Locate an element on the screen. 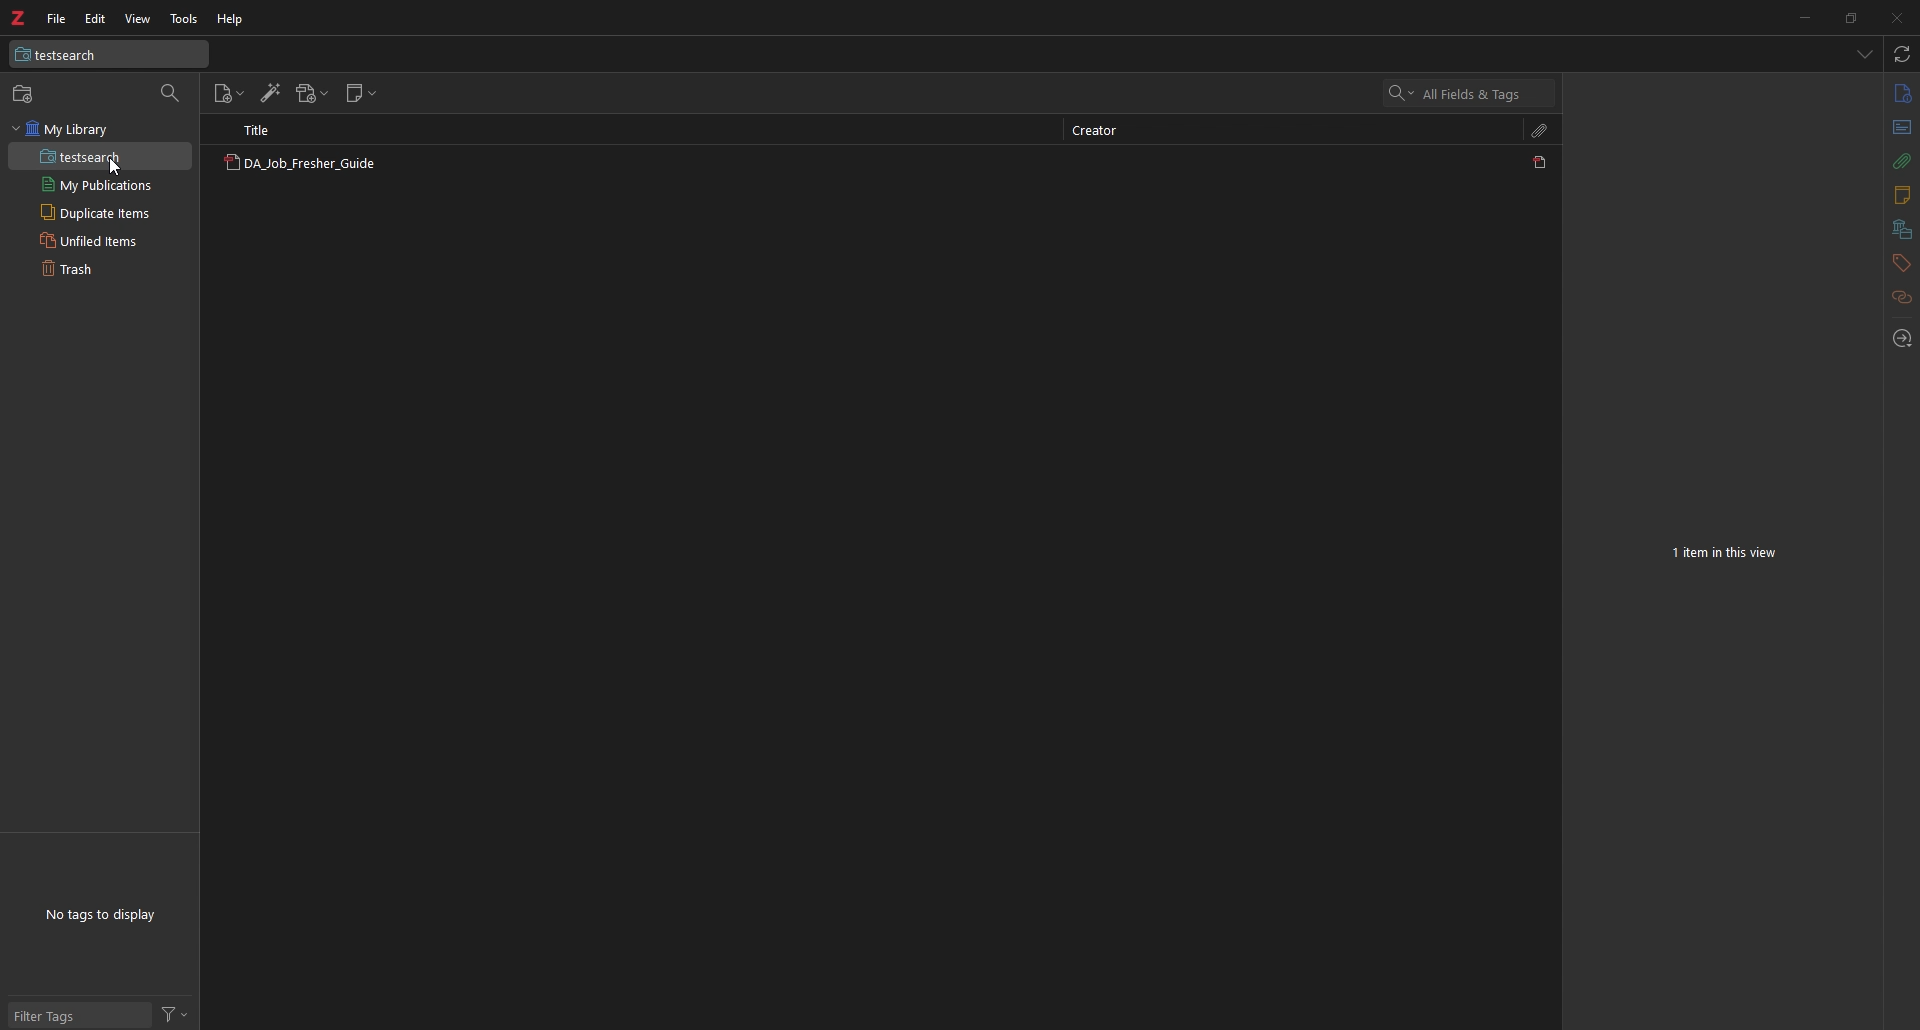 Image resolution: width=1920 pixels, height=1030 pixels. add items by identifier is located at coordinates (271, 93).